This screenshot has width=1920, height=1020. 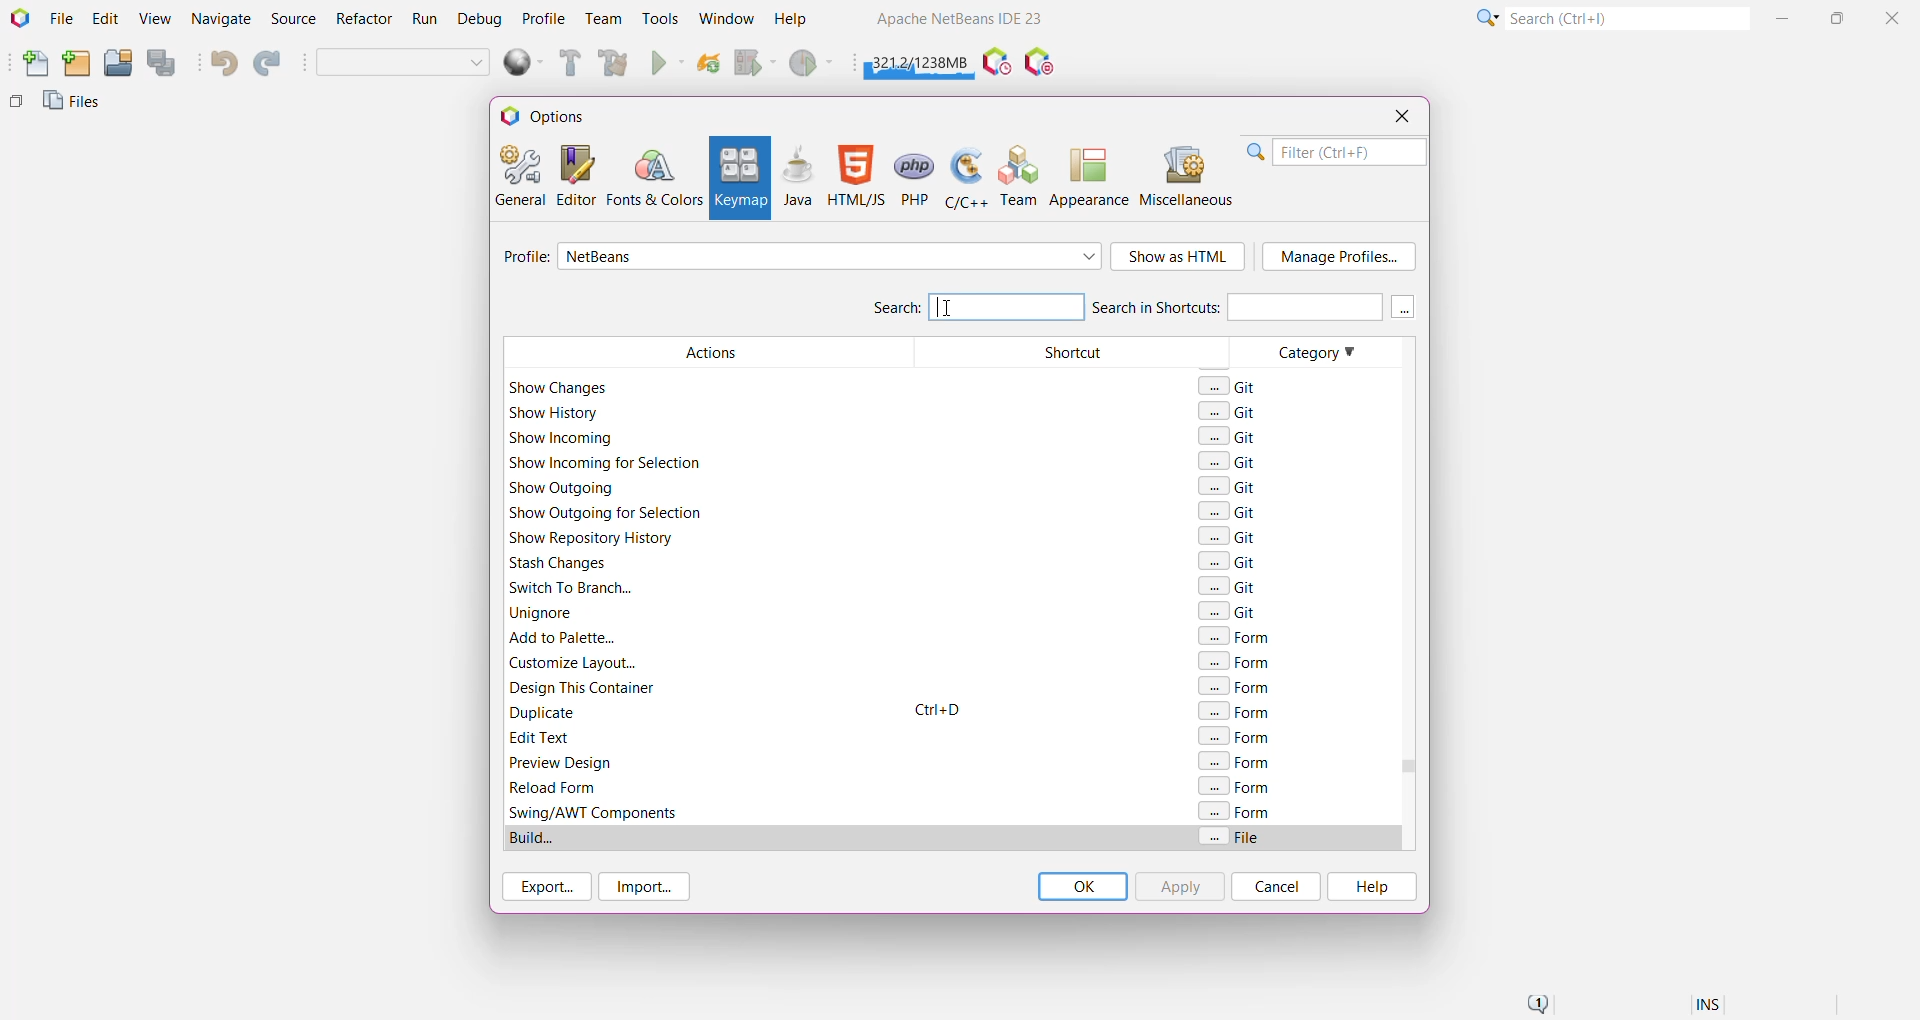 What do you see at coordinates (518, 174) in the screenshot?
I see `General` at bounding box center [518, 174].